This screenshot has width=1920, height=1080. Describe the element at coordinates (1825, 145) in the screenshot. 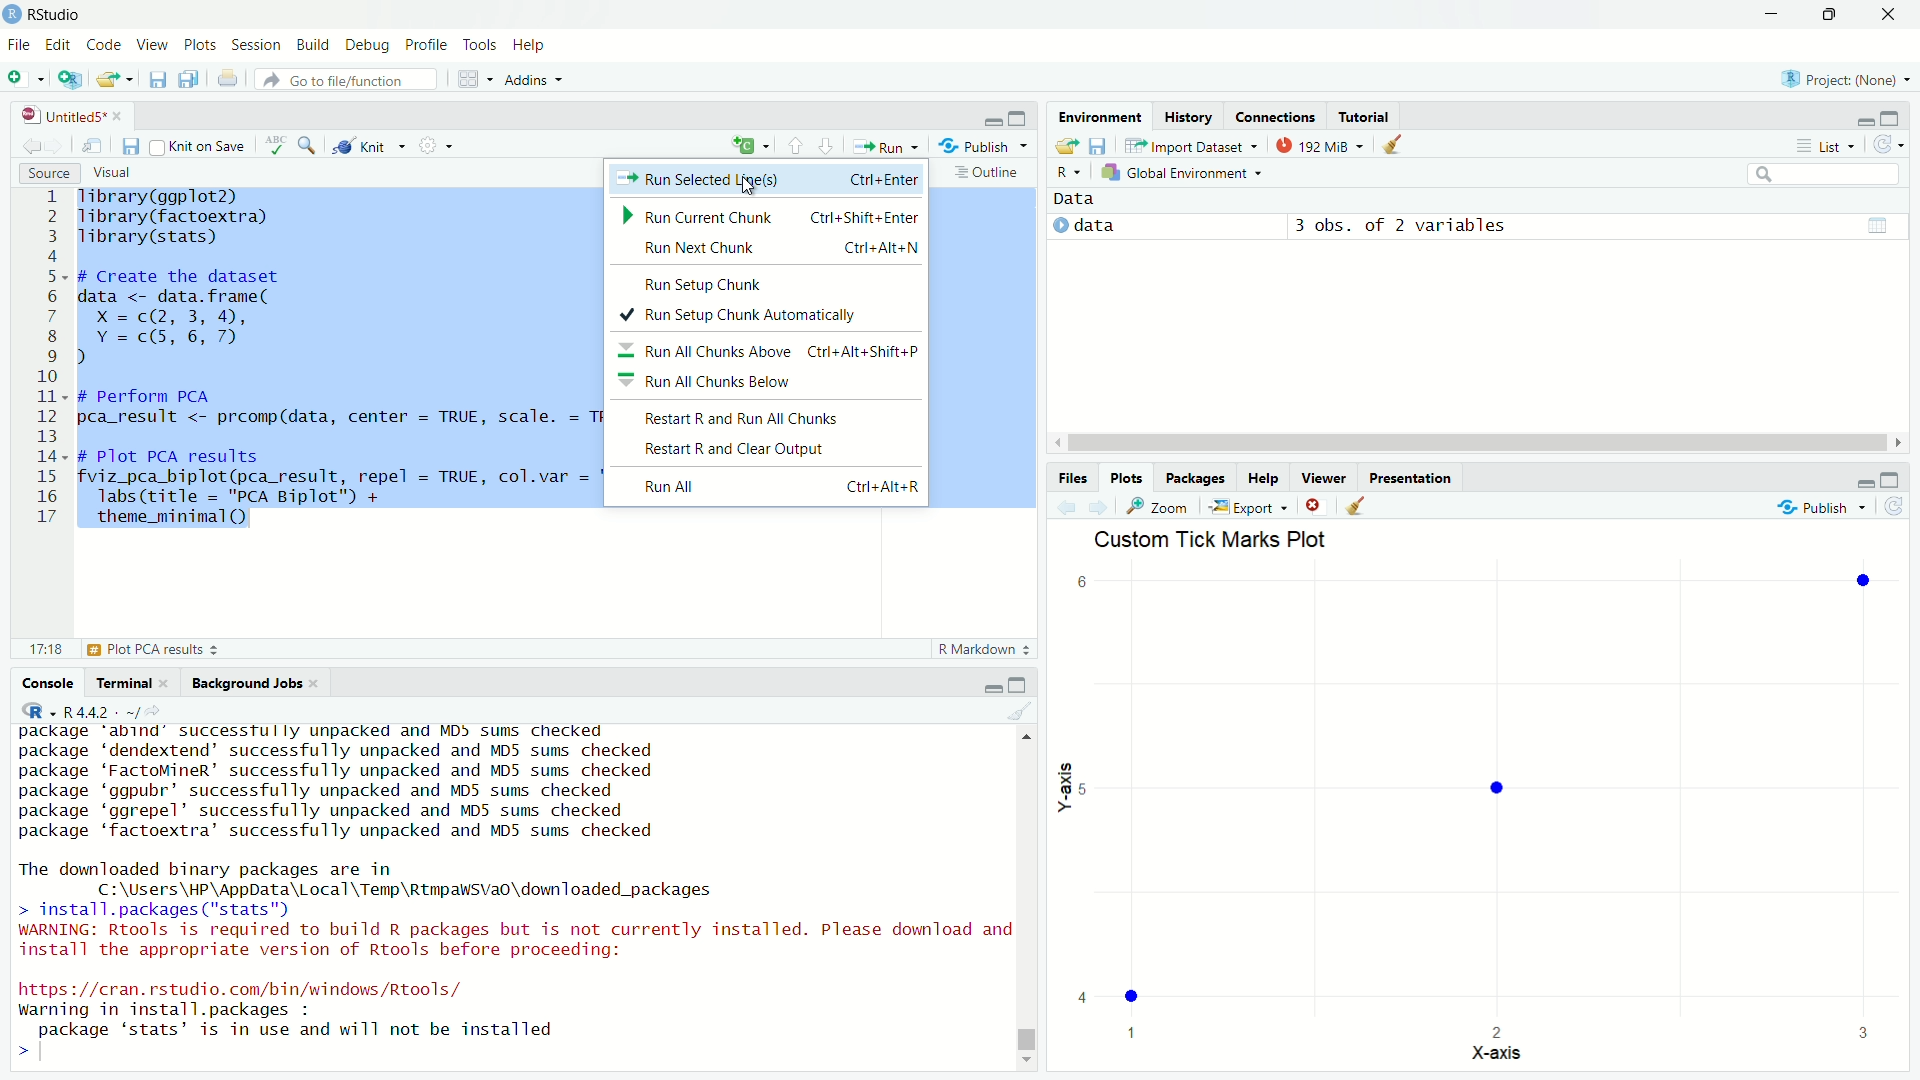

I see `list view` at that location.